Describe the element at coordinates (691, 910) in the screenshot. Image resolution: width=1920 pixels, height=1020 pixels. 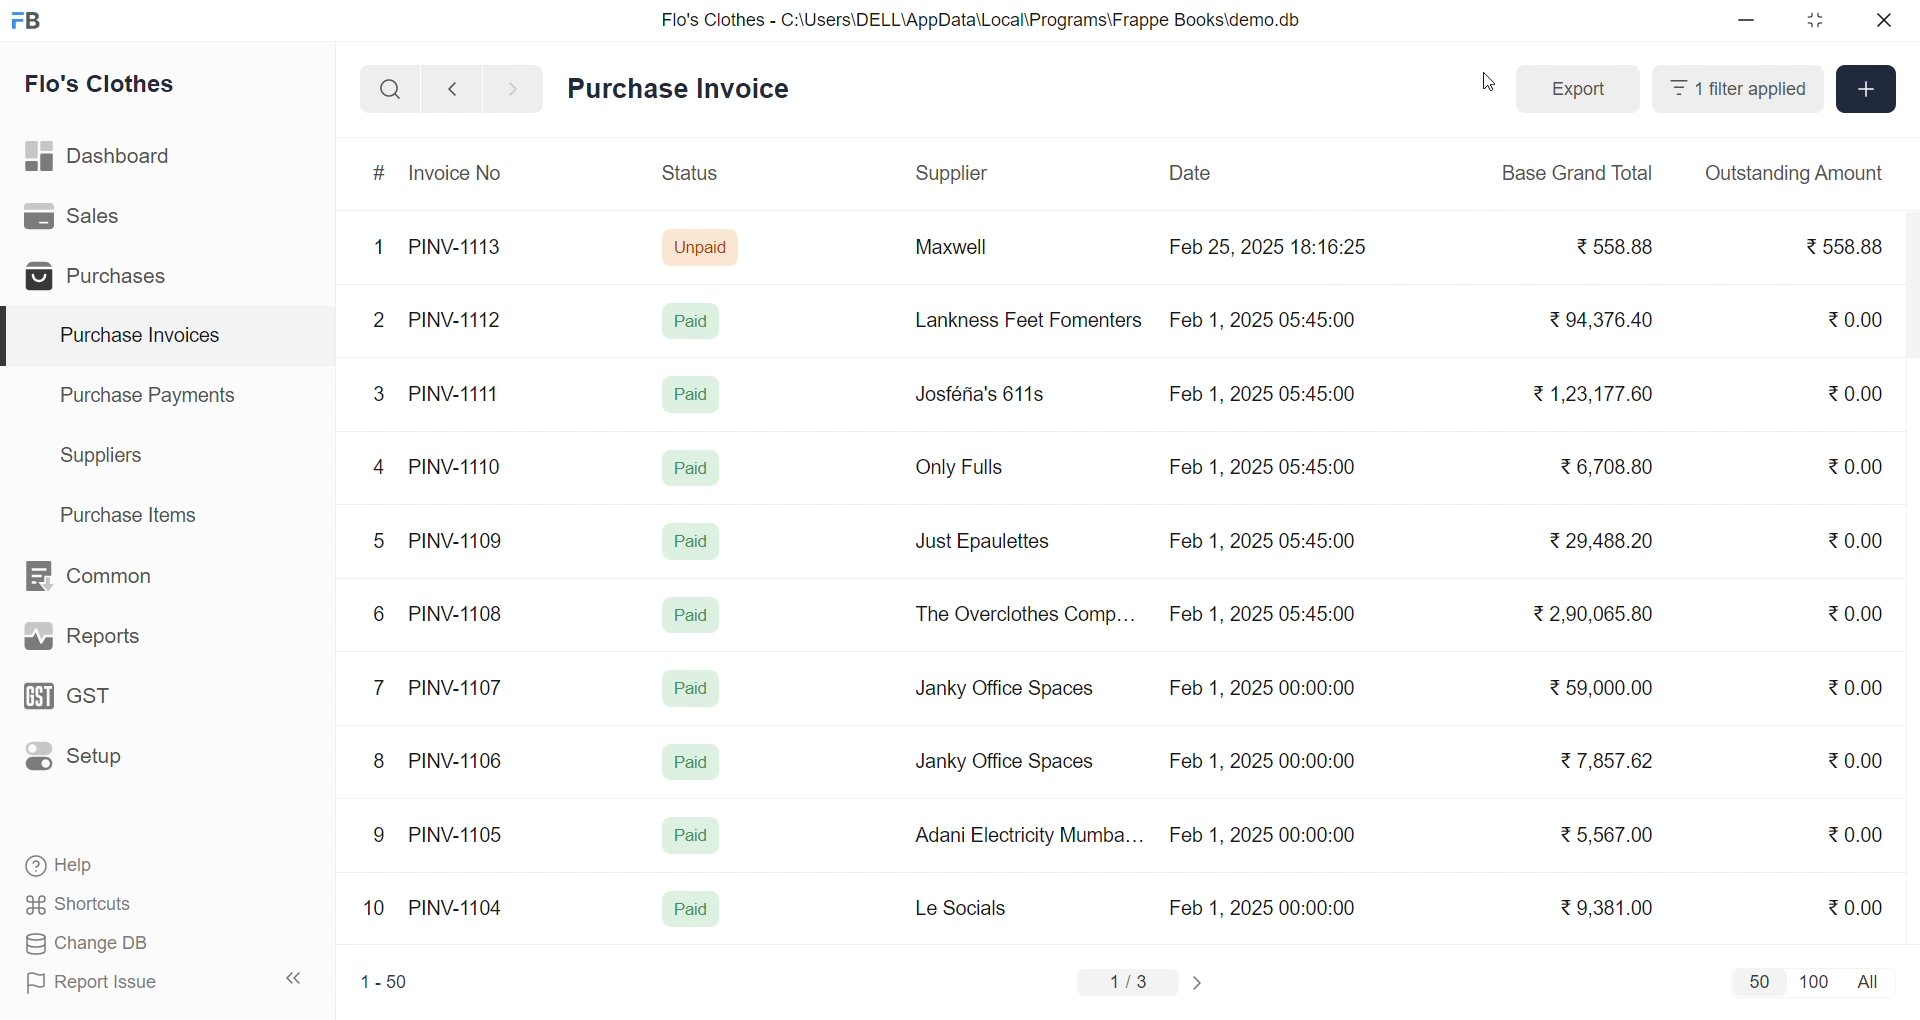
I see `Paid` at that location.